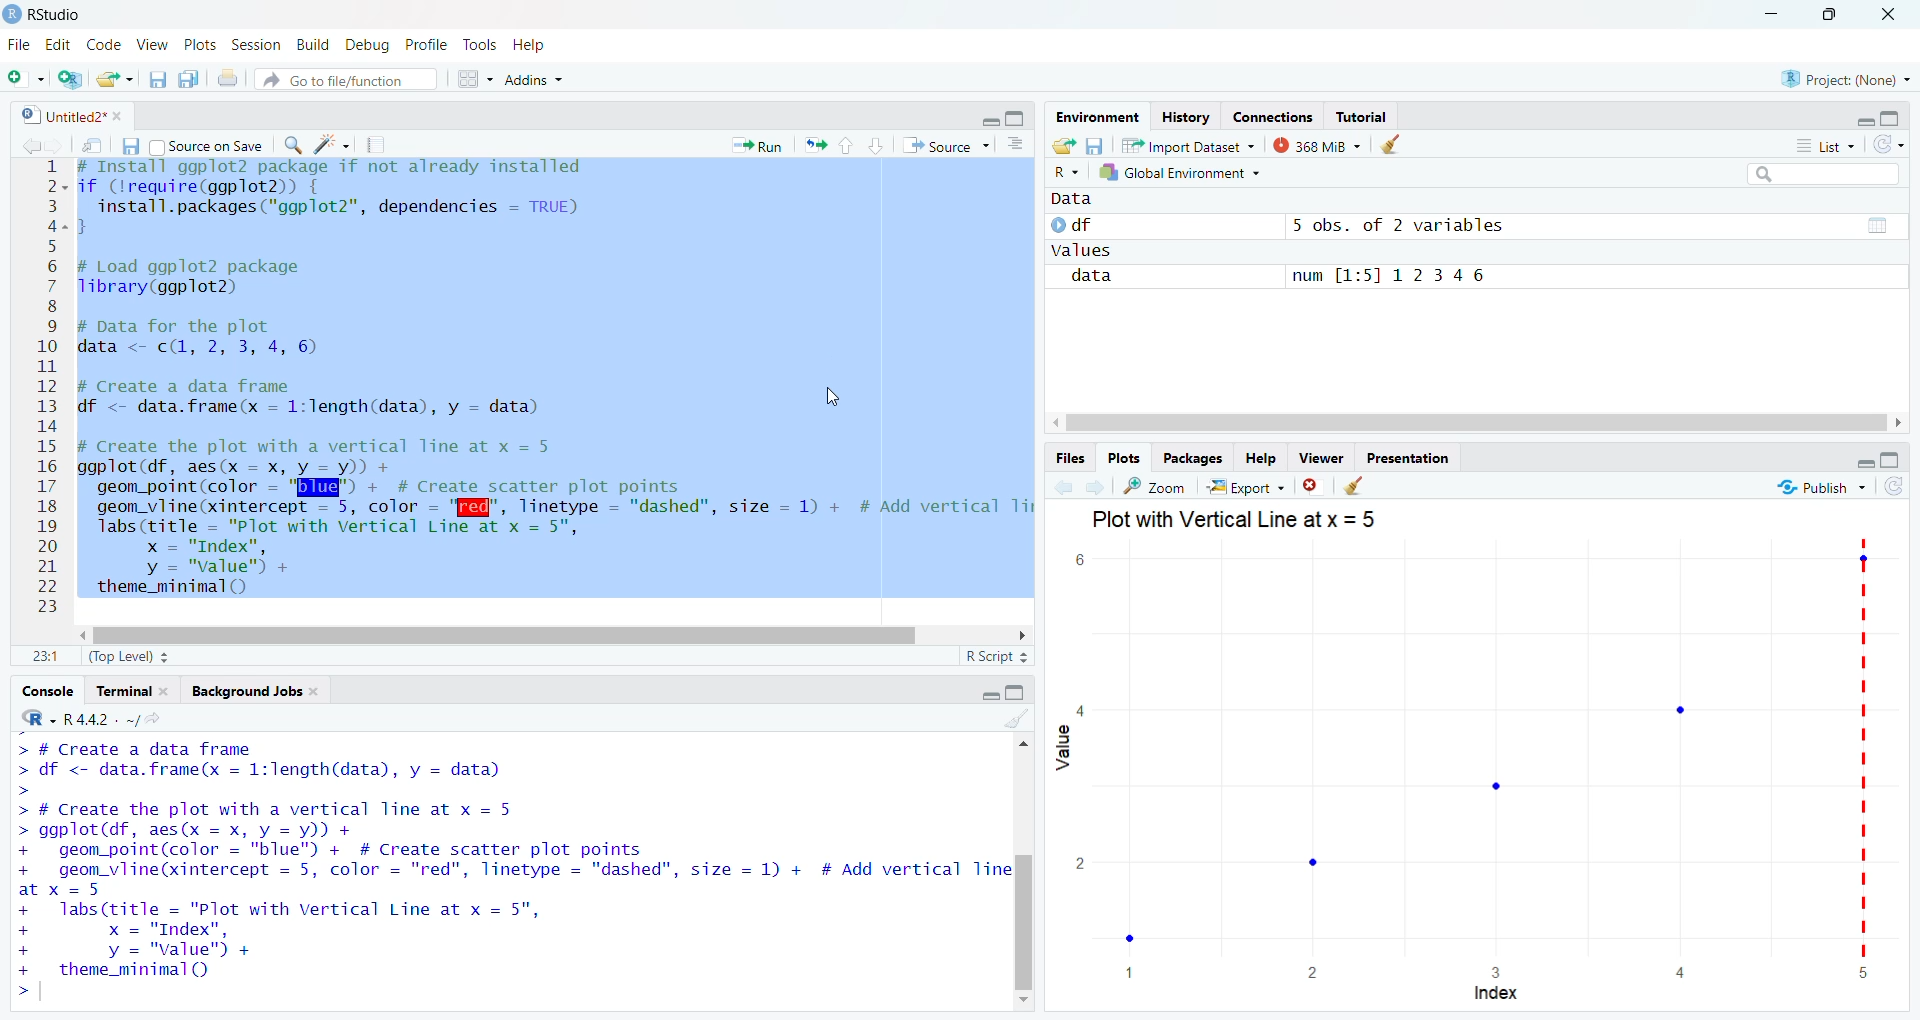 This screenshot has width=1920, height=1020. I want to click on History, so click(1188, 115).